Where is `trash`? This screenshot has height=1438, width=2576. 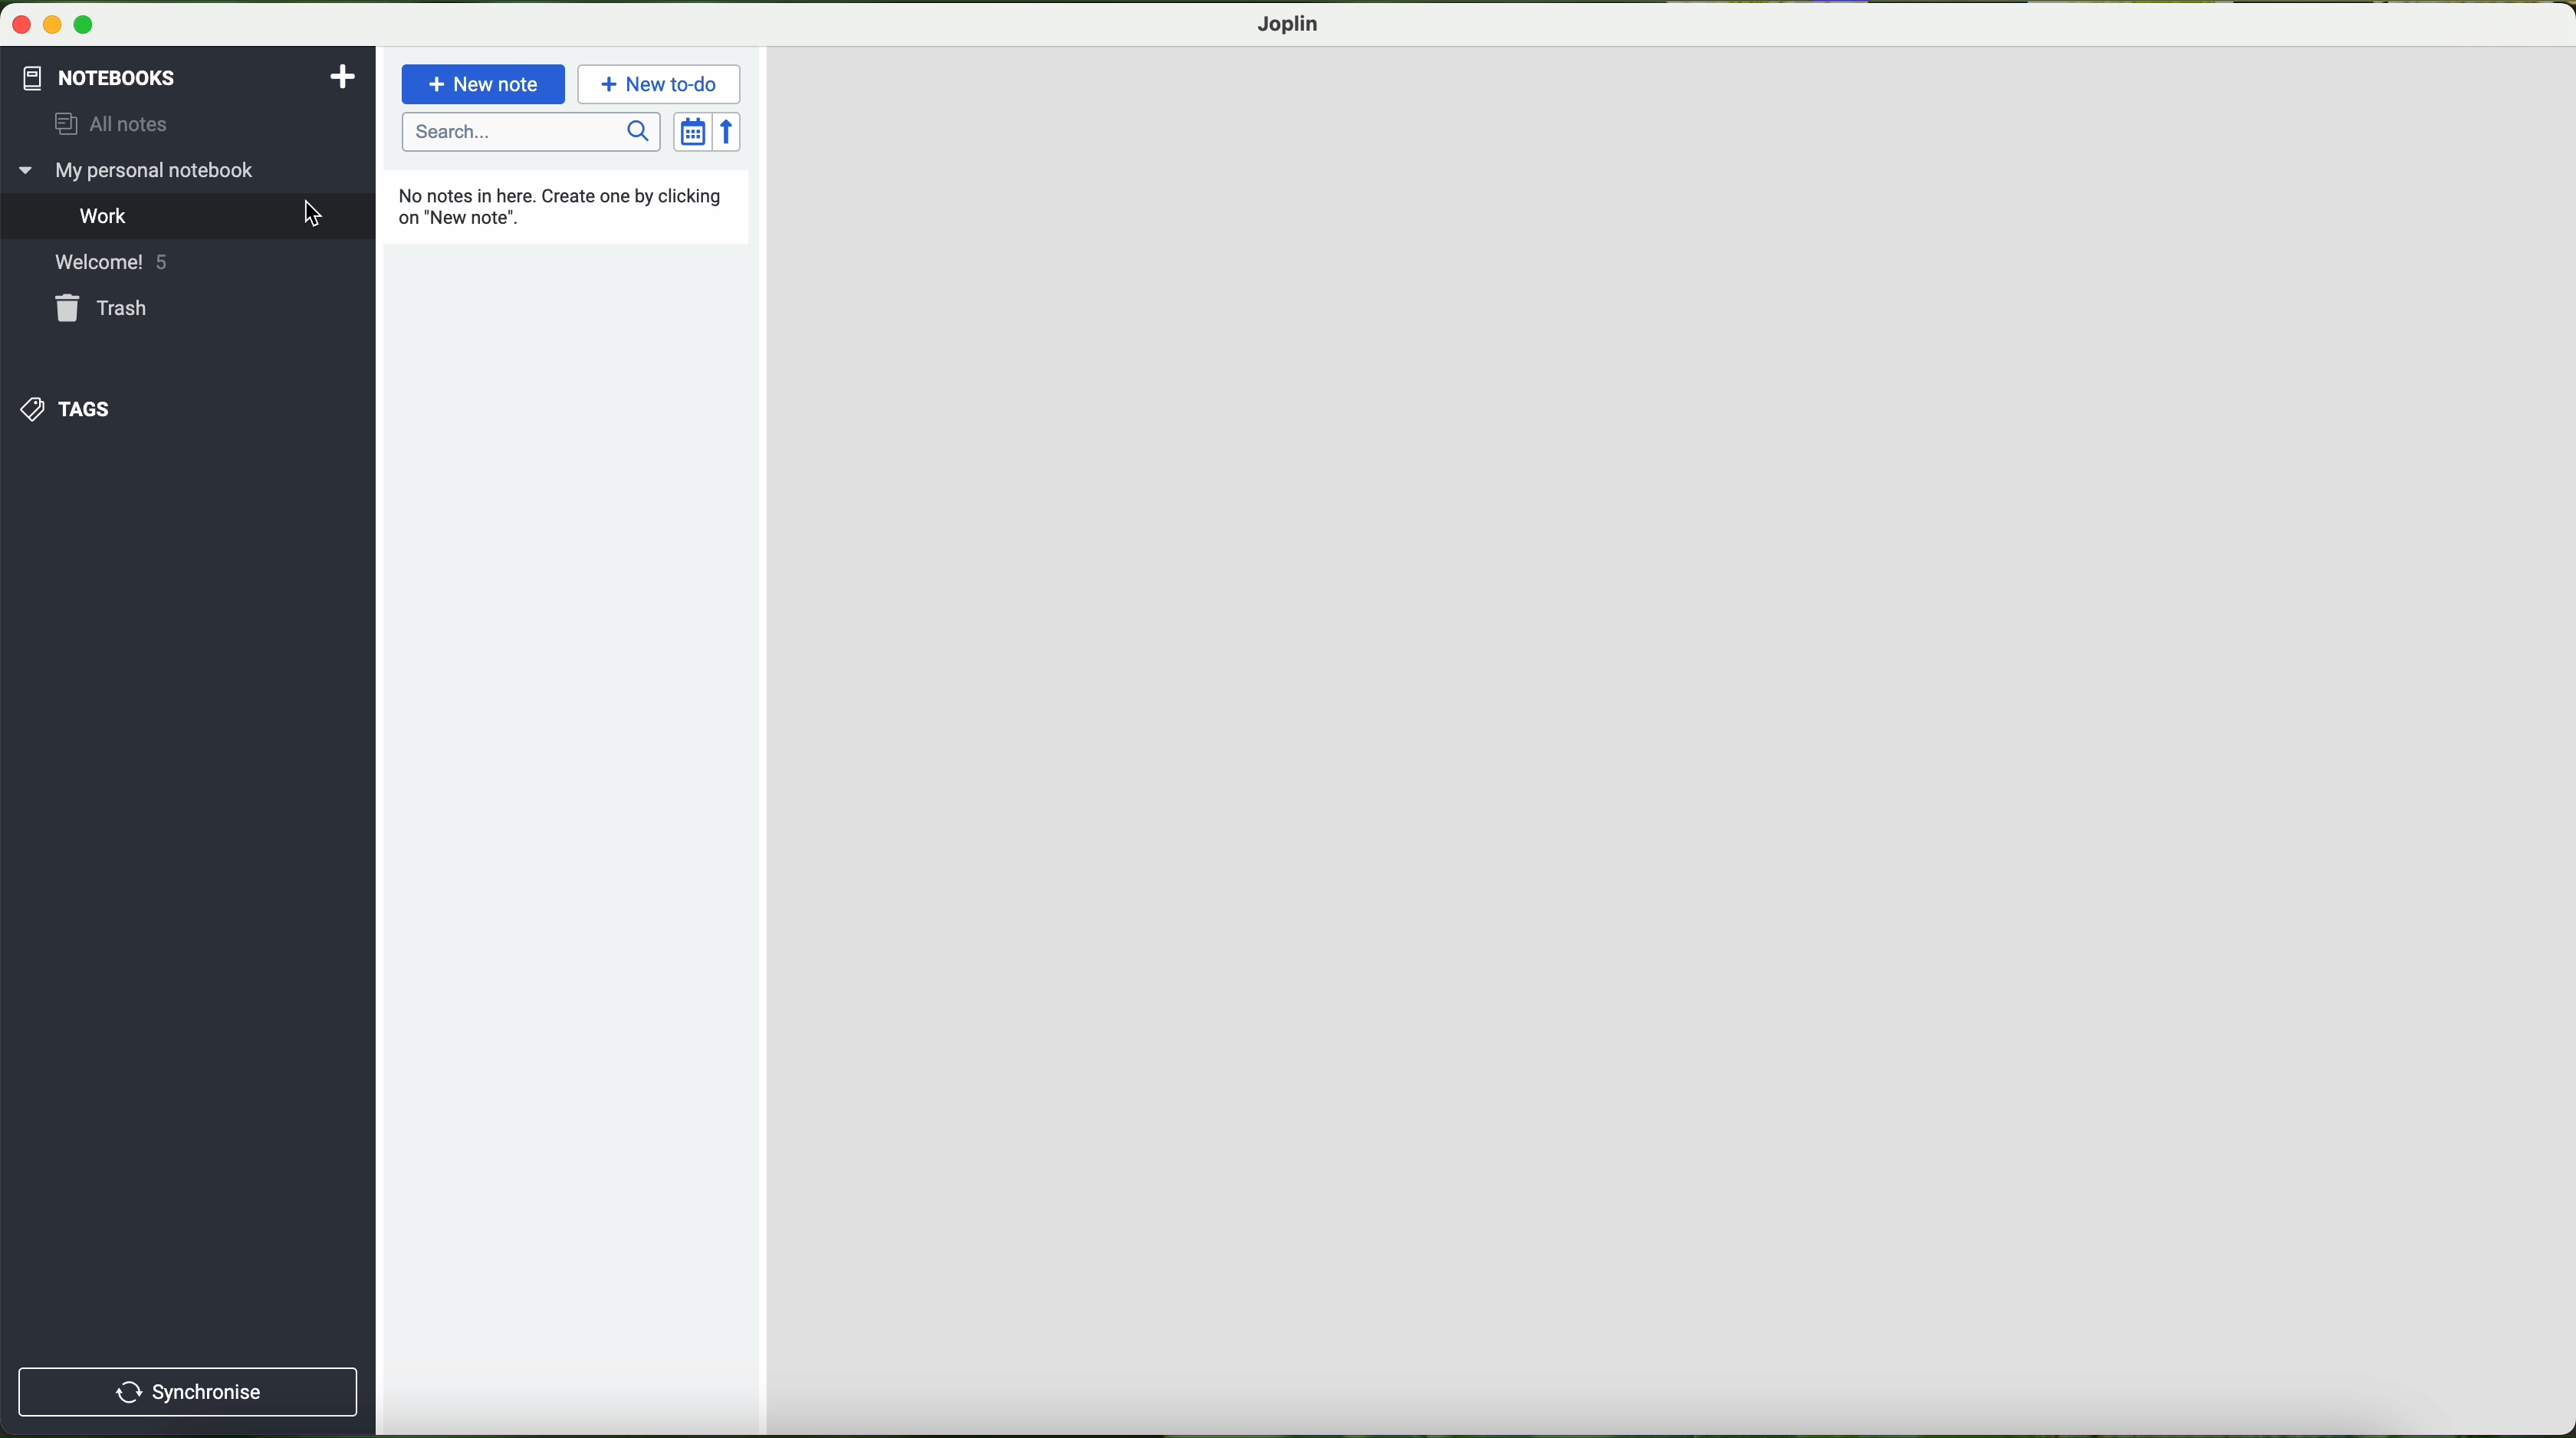
trash is located at coordinates (106, 308).